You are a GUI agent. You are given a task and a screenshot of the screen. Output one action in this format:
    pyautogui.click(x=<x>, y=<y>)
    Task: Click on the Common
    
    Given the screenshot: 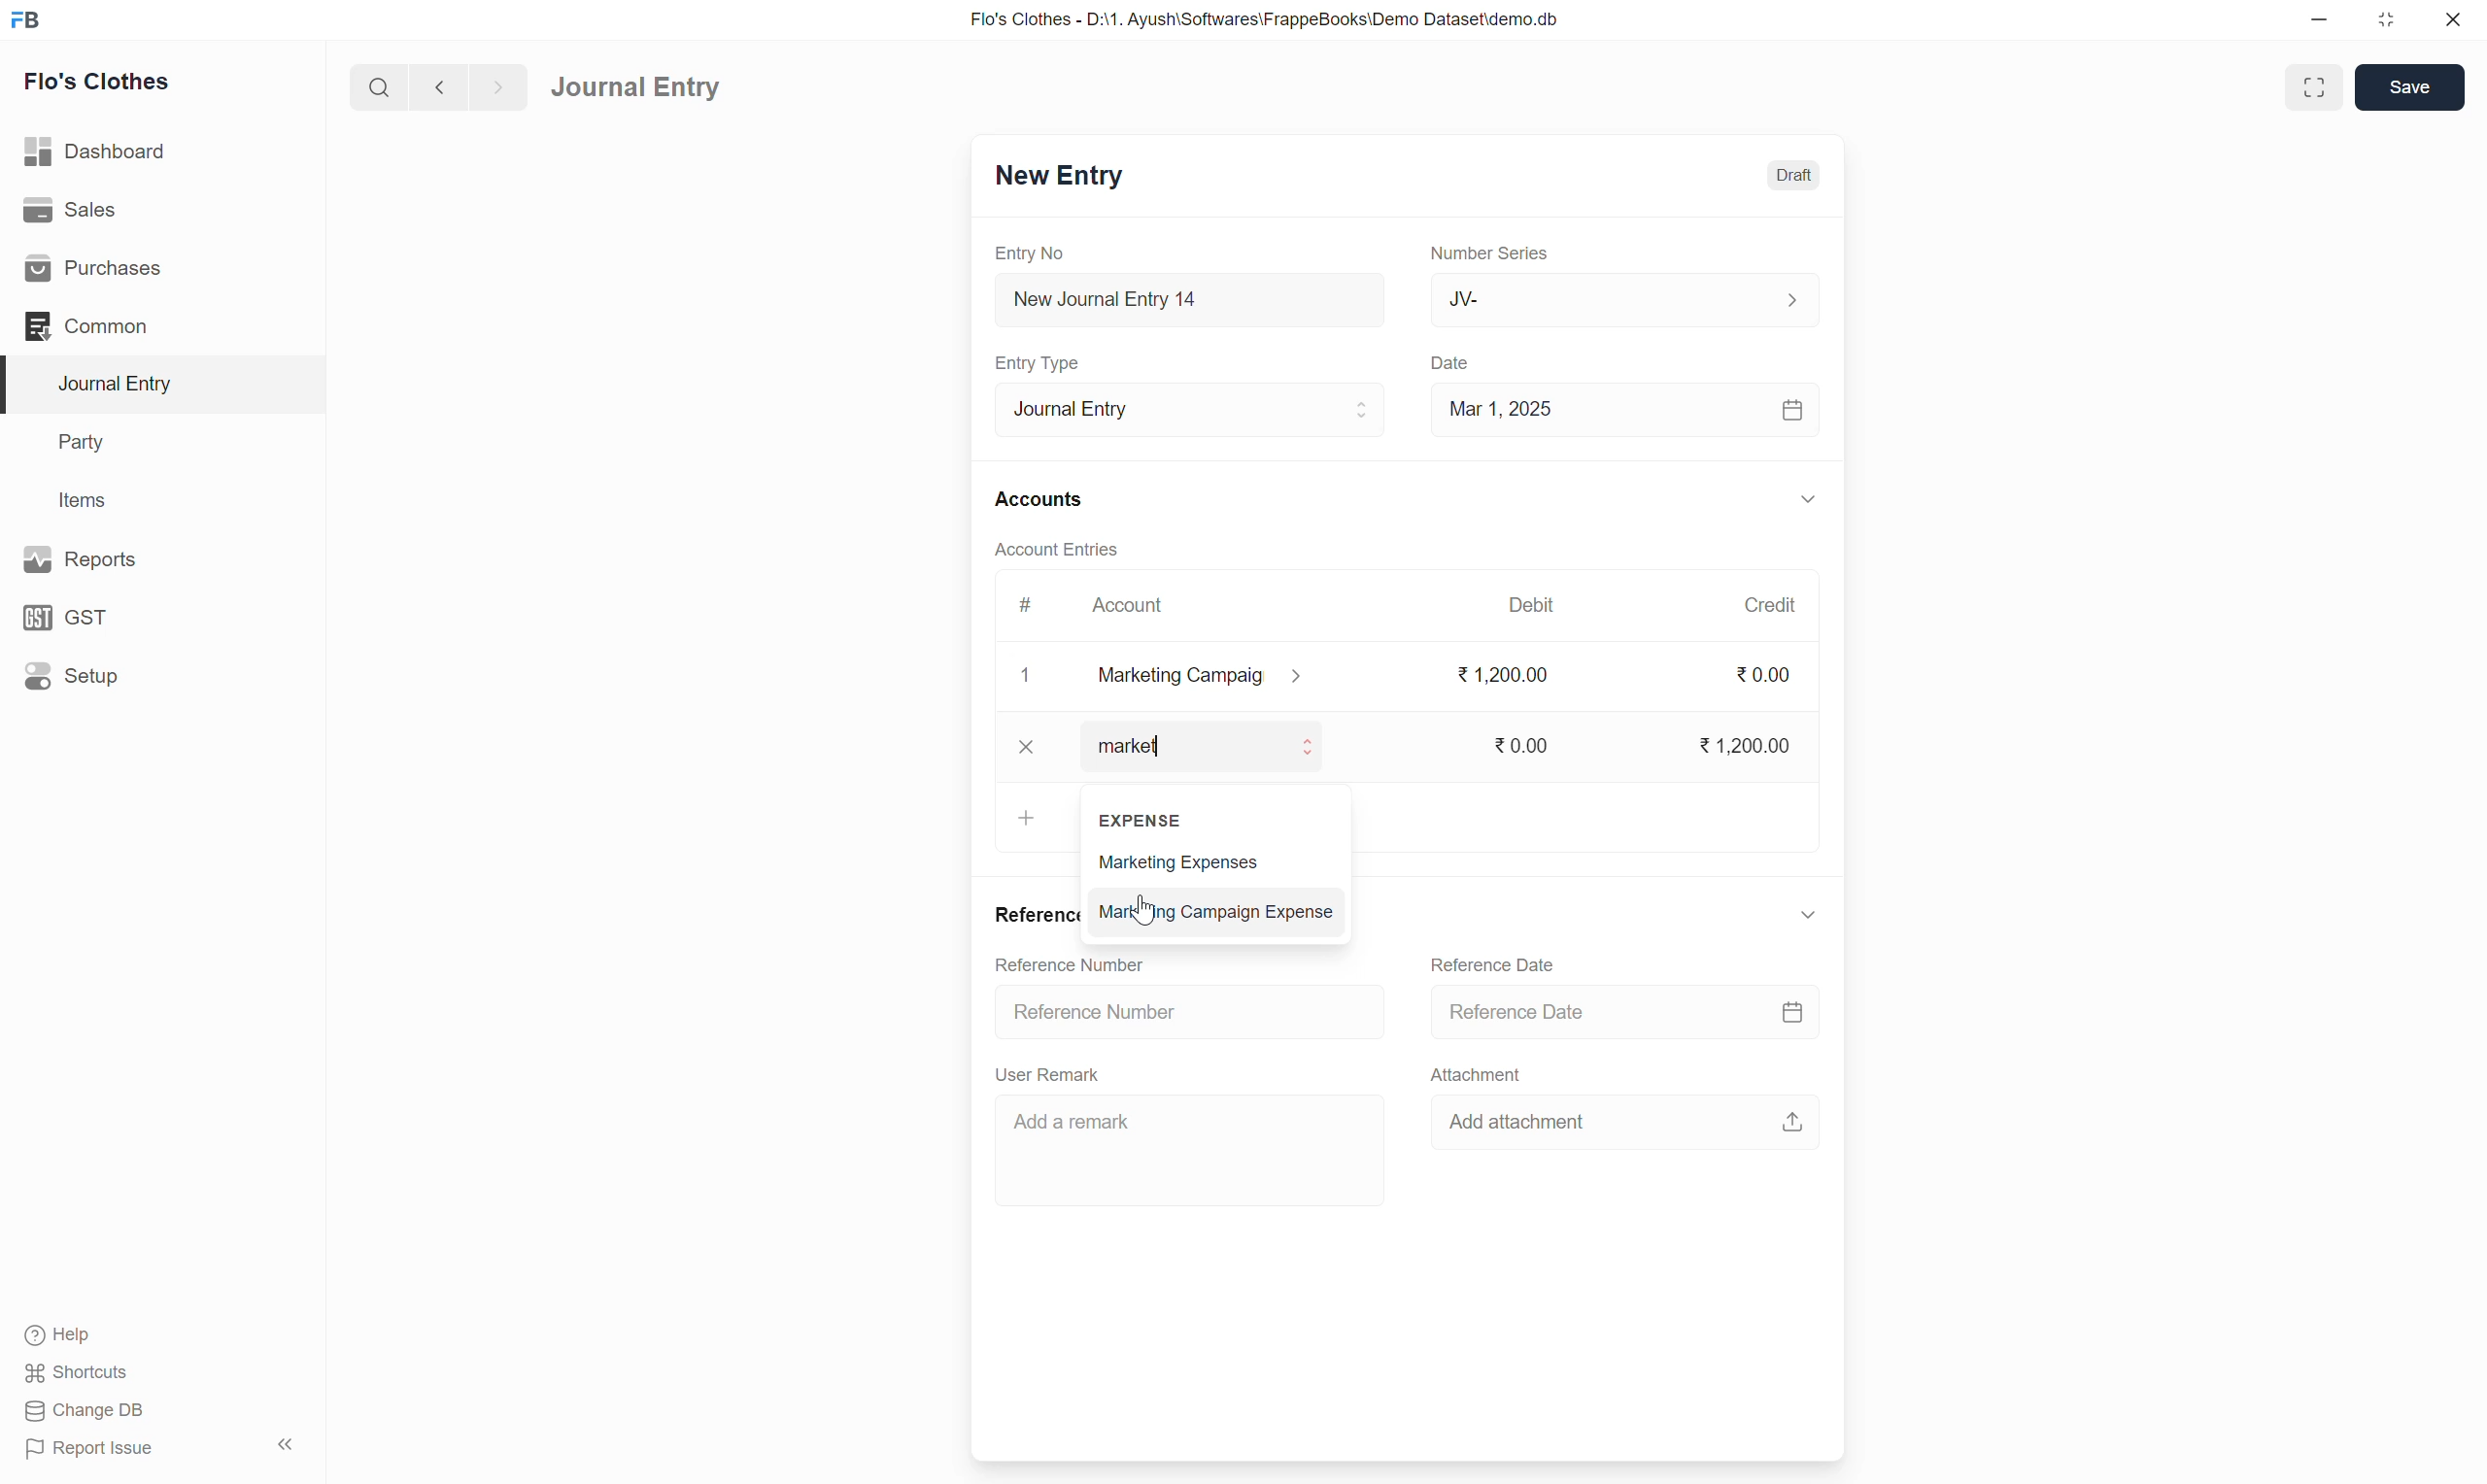 What is the action you would take?
    pyautogui.click(x=88, y=326)
    